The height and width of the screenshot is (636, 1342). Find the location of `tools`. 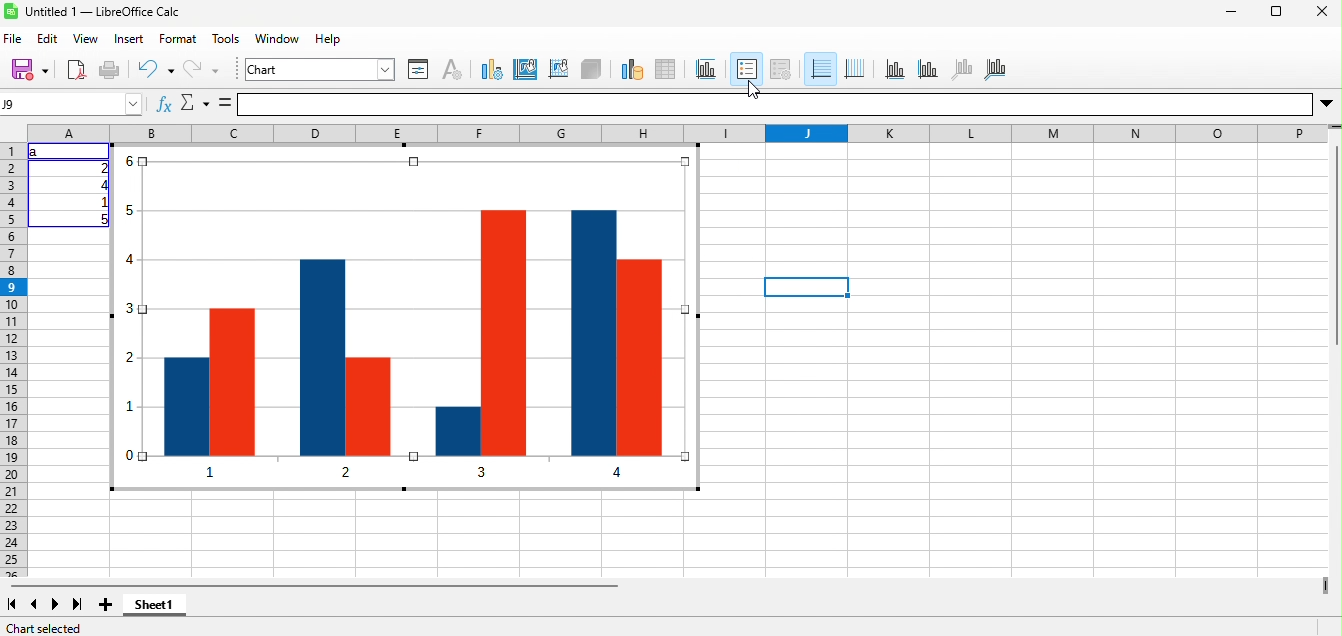

tools is located at coordinates (227, 40).